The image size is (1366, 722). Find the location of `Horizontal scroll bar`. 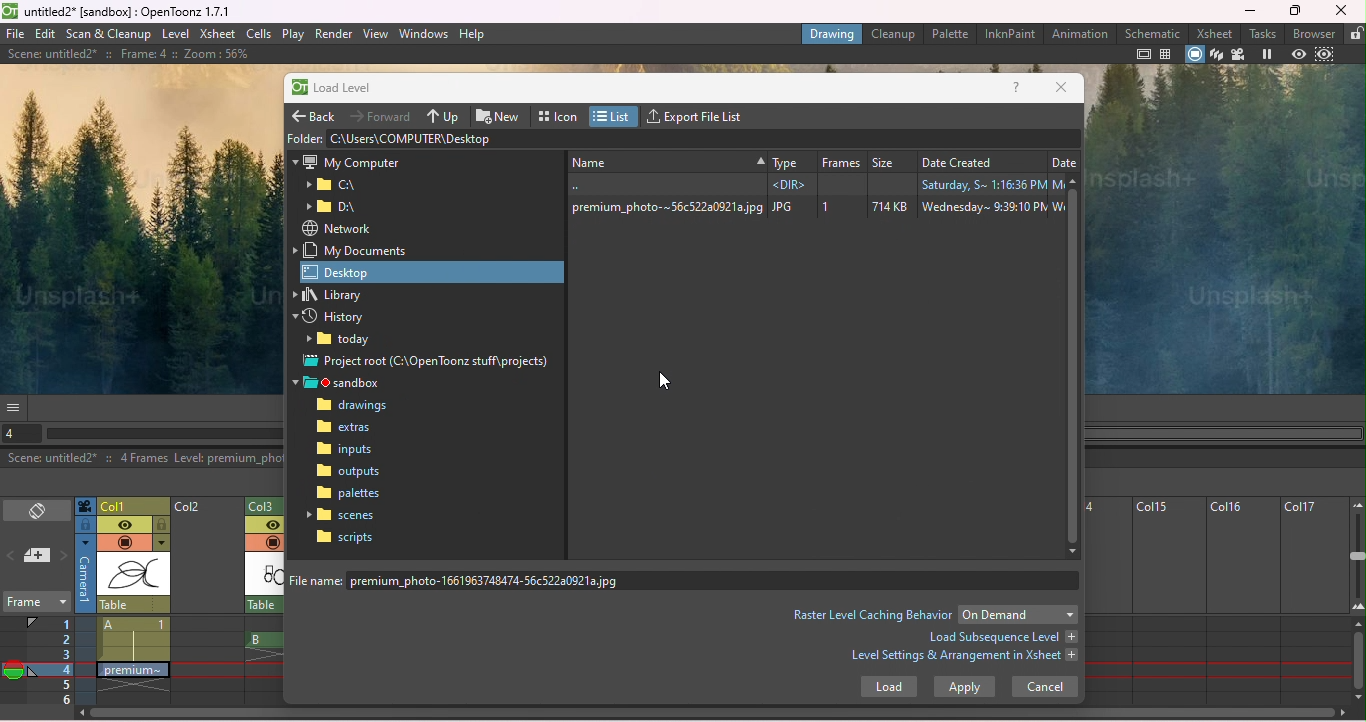

Horizontal scroll bar is located at coordinates (717, 715).